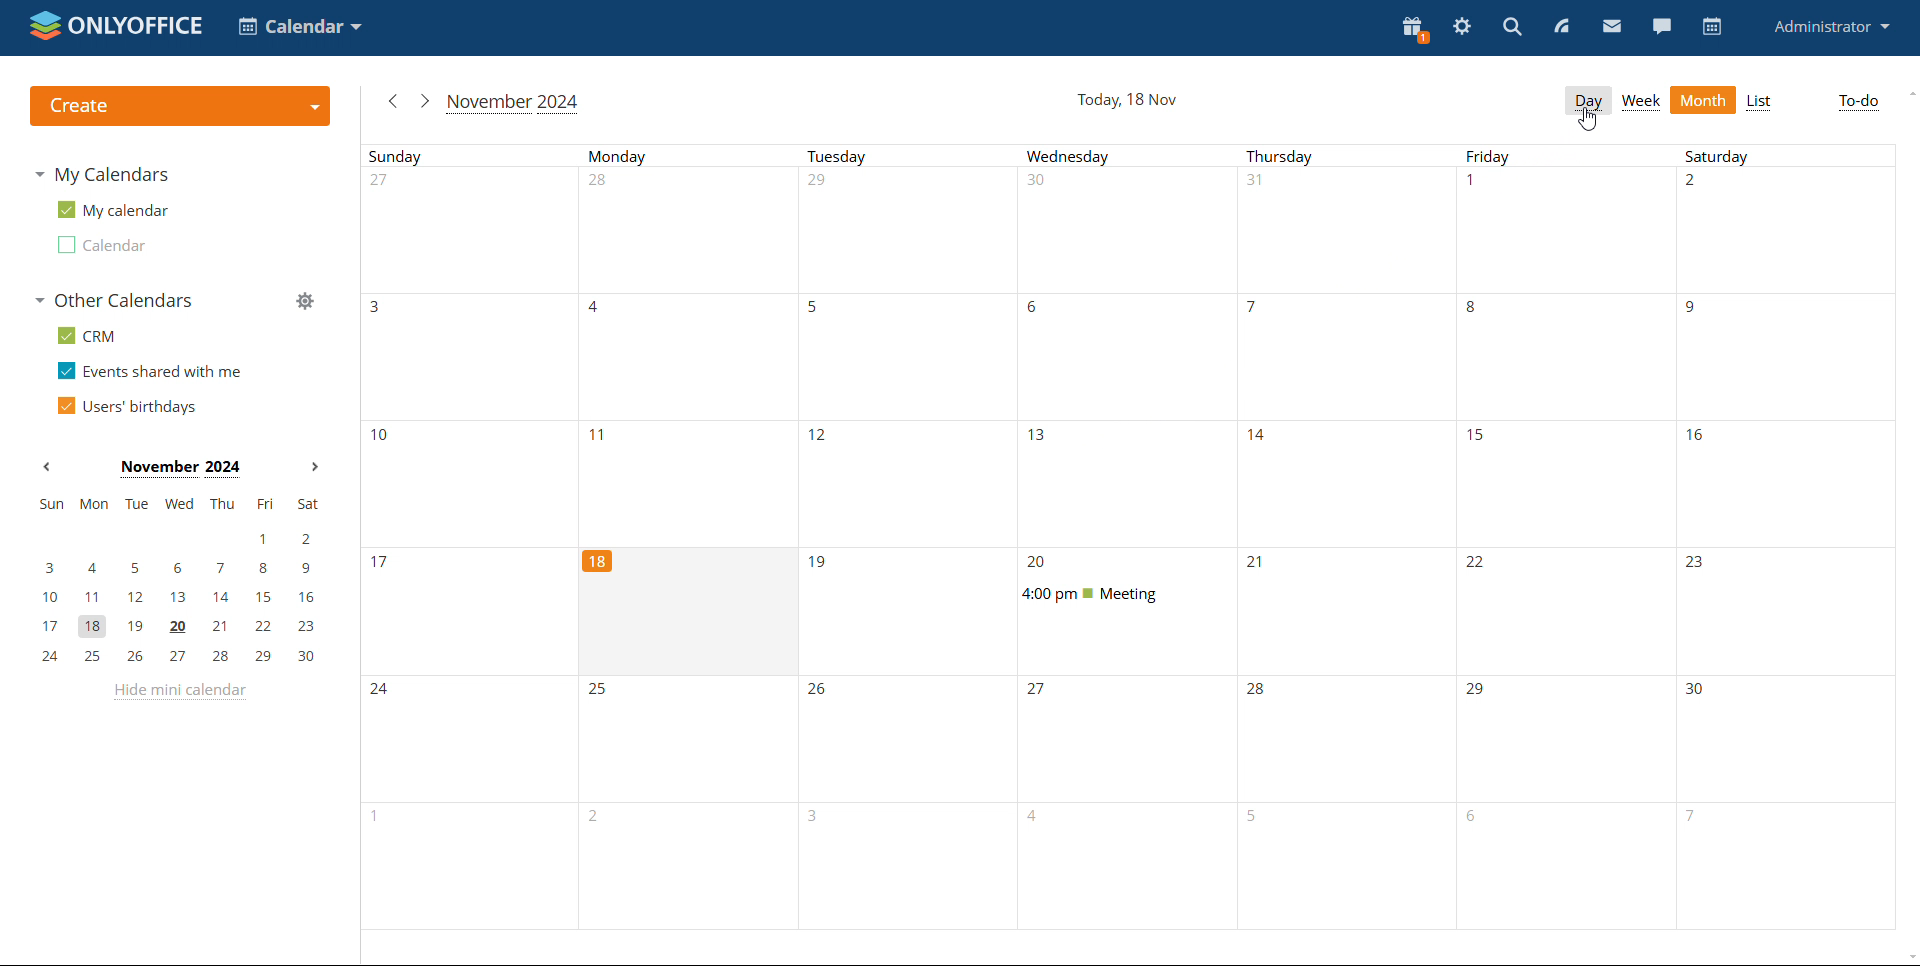 The image size is (1920, 966). Describe the element at coordinates (693, 357) in the screenshot. I see `Monday` at that location.